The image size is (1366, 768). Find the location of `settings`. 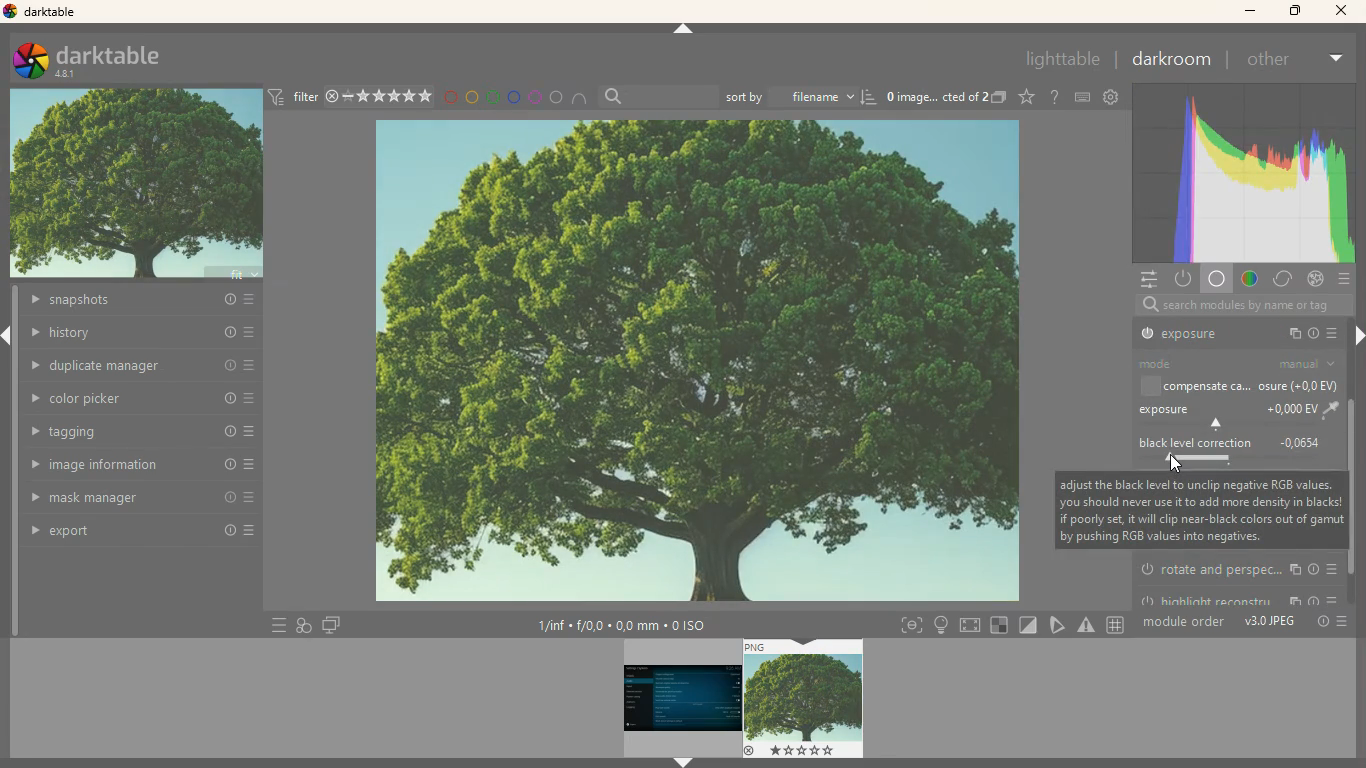

settings is located at coordinates (1147, 279).